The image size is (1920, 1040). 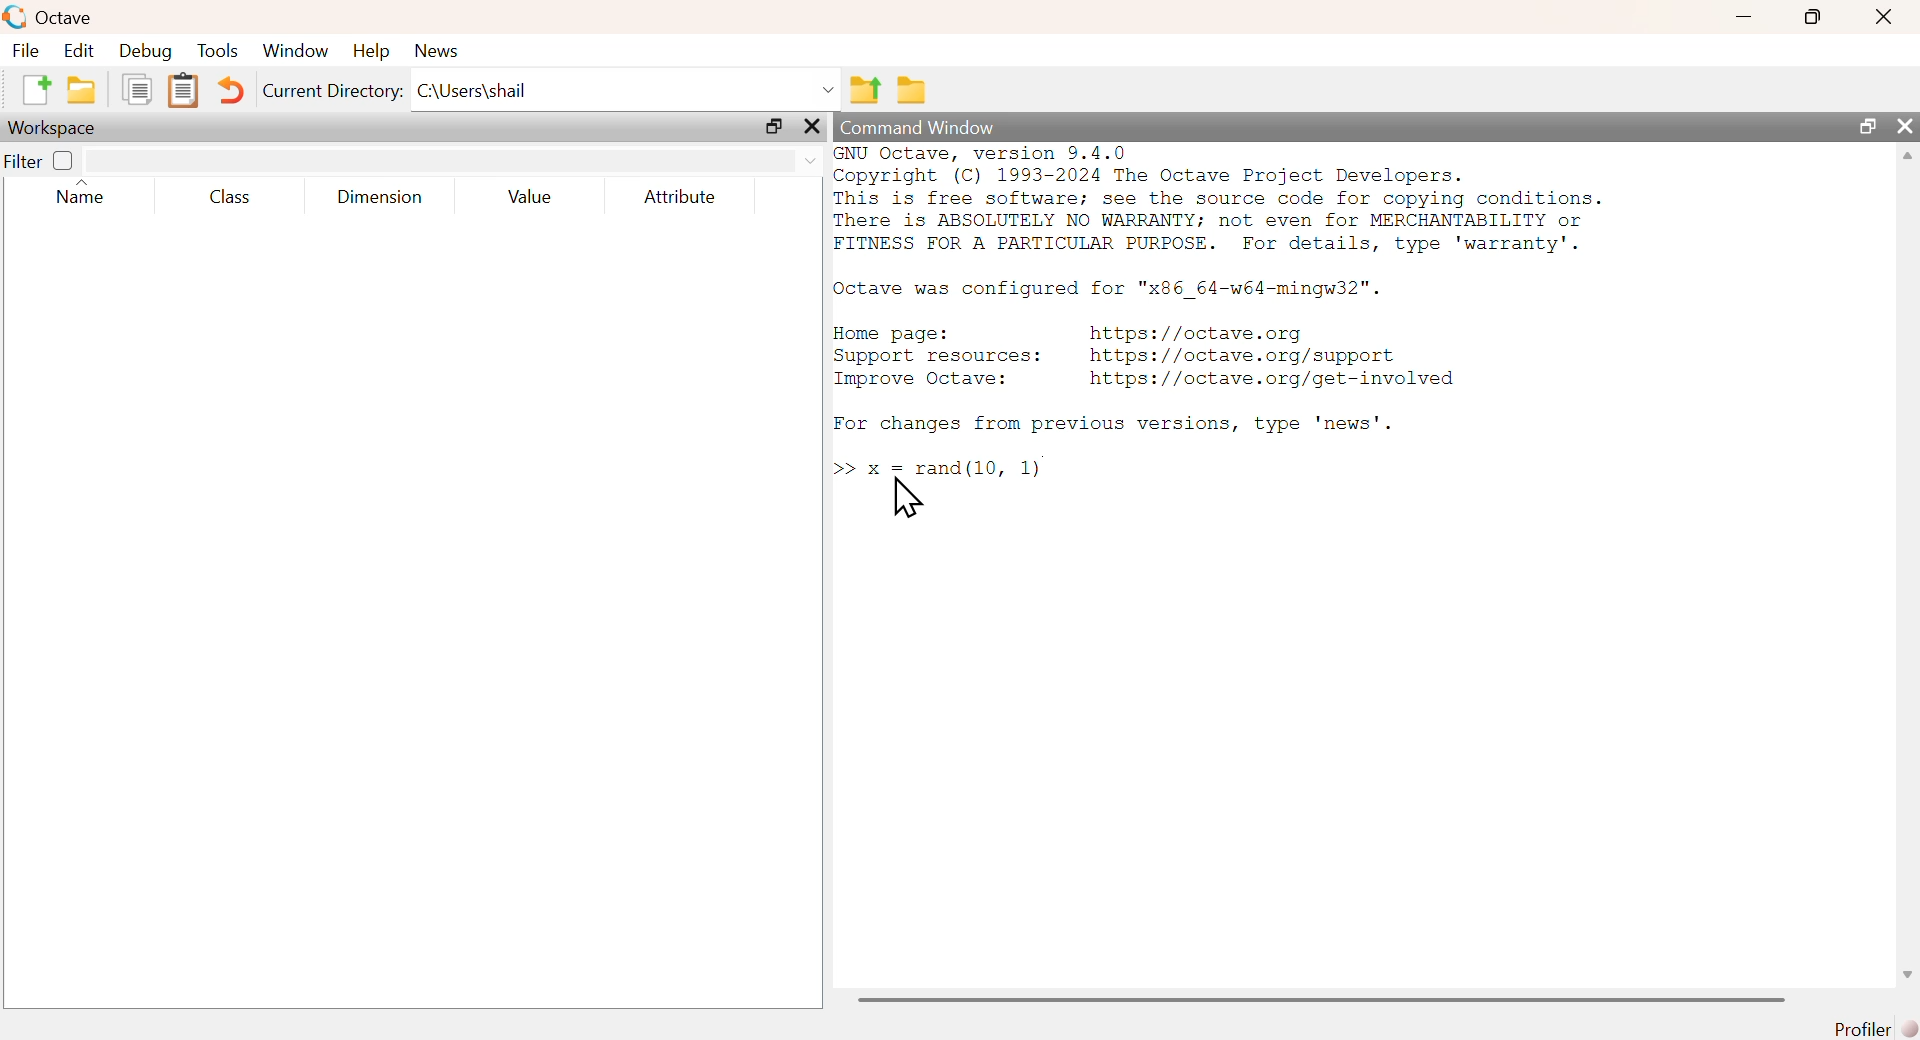 What do you see at coordinates (238, 198) in the screenshot?
I see `Class` at bounding box center [238, 198].